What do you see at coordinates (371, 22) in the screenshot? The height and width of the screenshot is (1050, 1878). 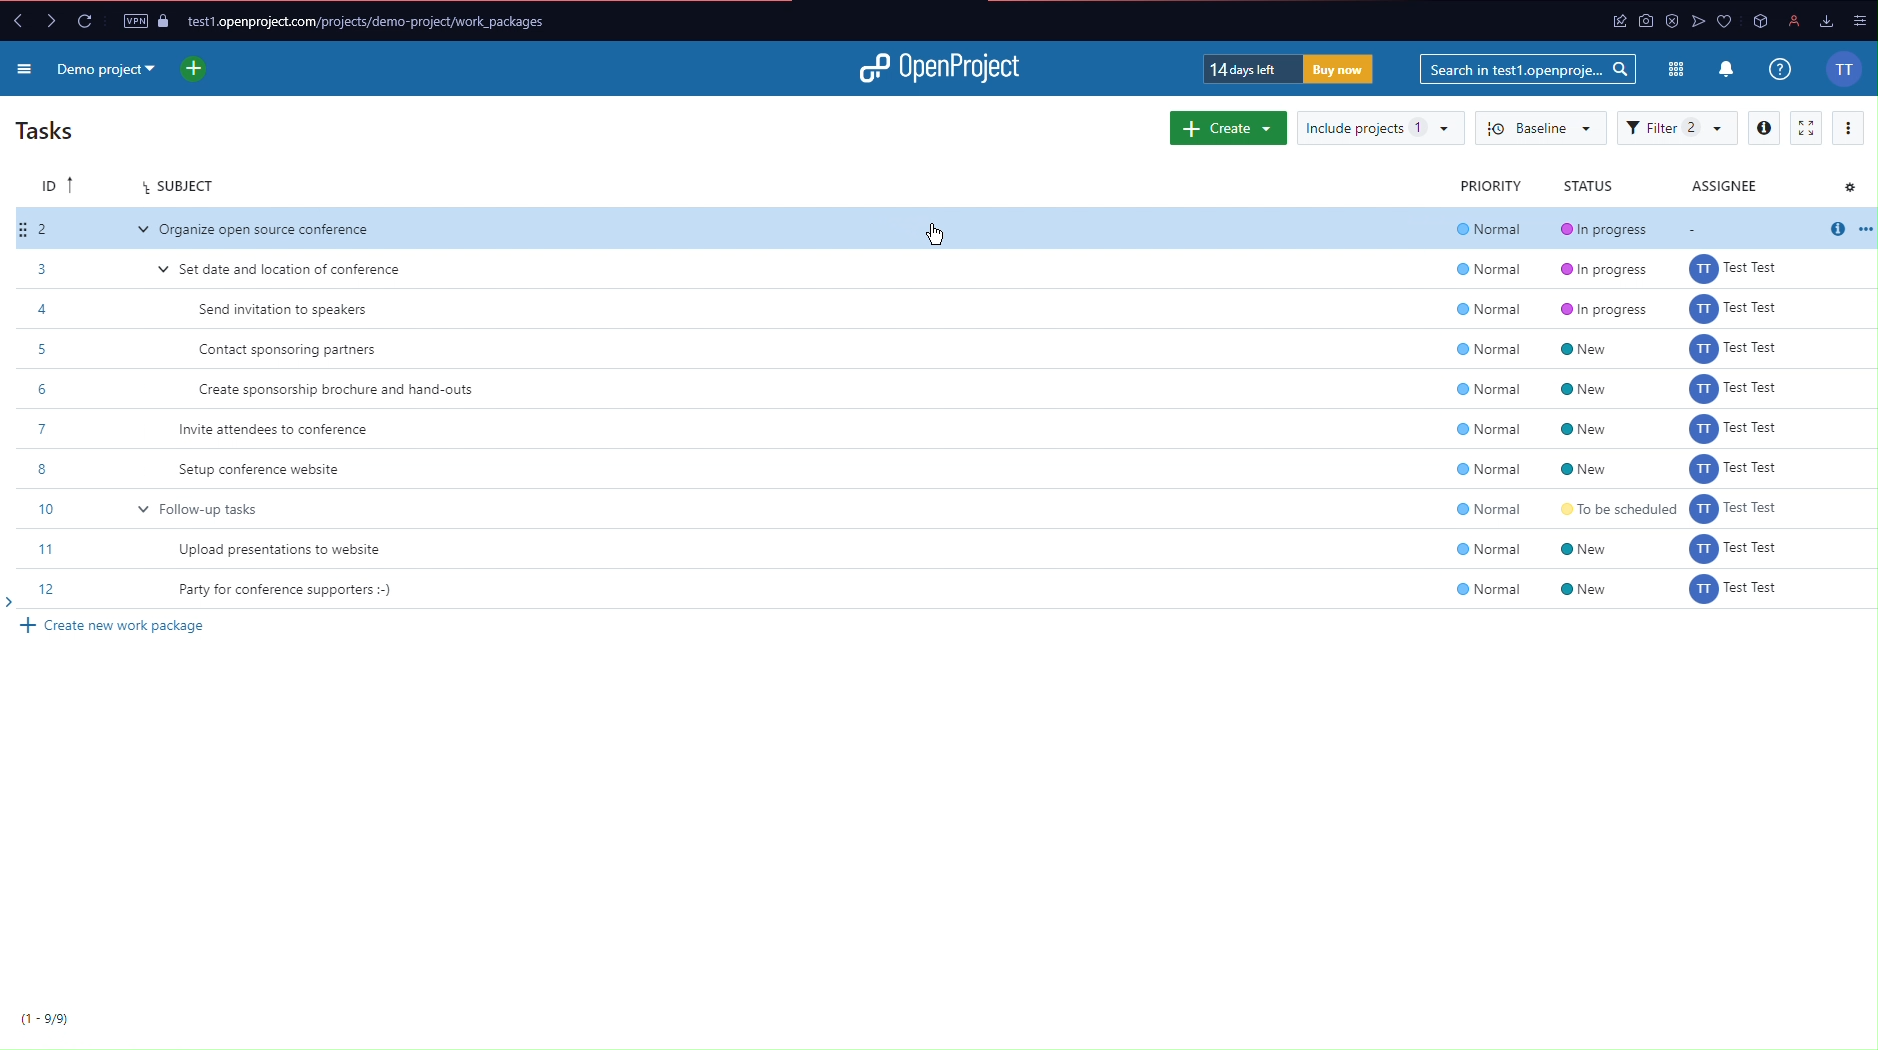 I see `Website URL` at bounding box center [371, 22].